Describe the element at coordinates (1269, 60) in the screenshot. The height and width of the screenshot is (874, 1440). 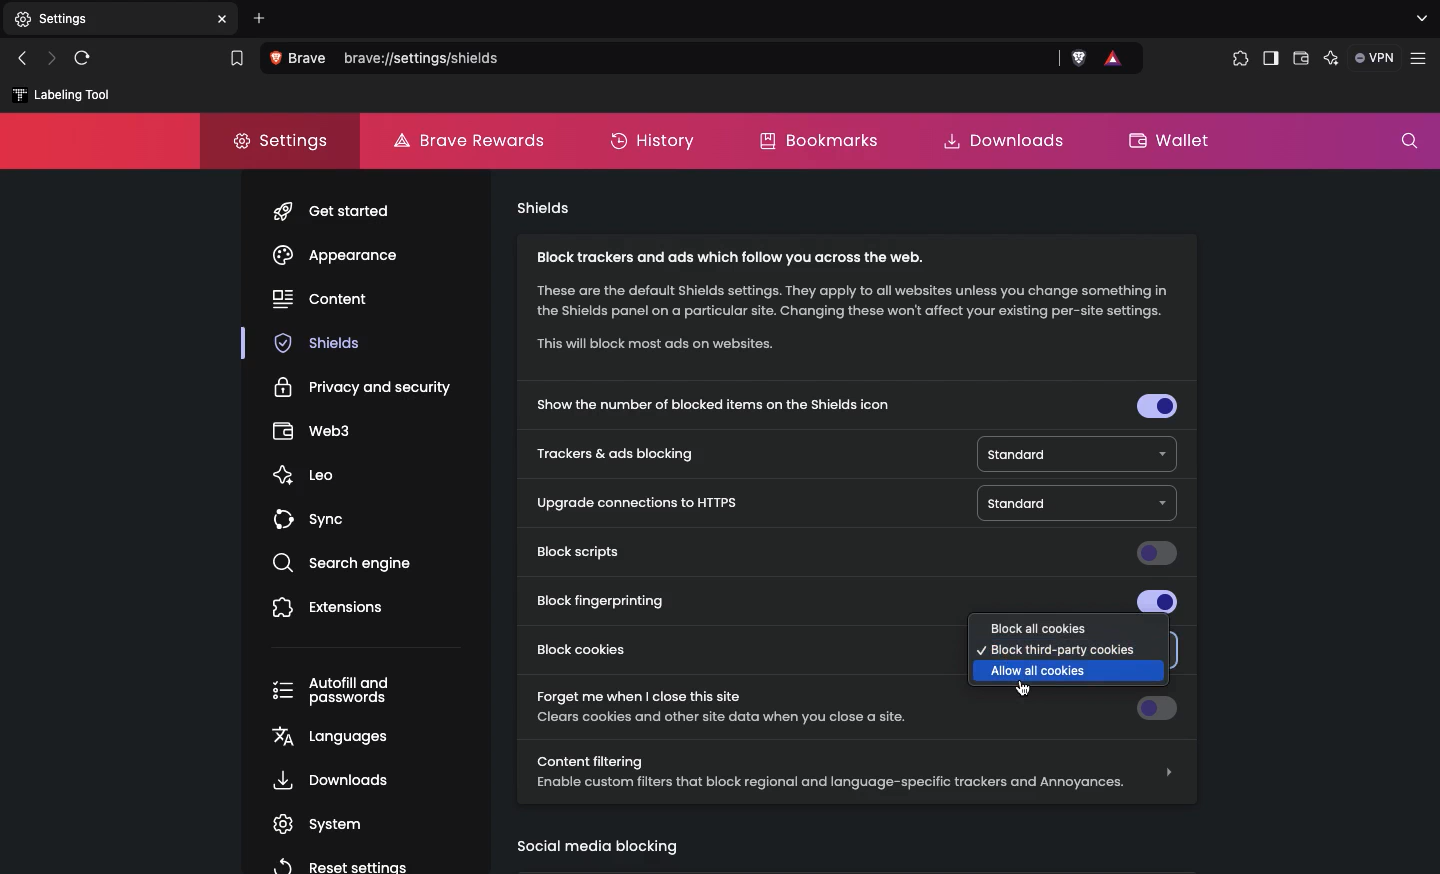
I see `Sidebar` at that location.